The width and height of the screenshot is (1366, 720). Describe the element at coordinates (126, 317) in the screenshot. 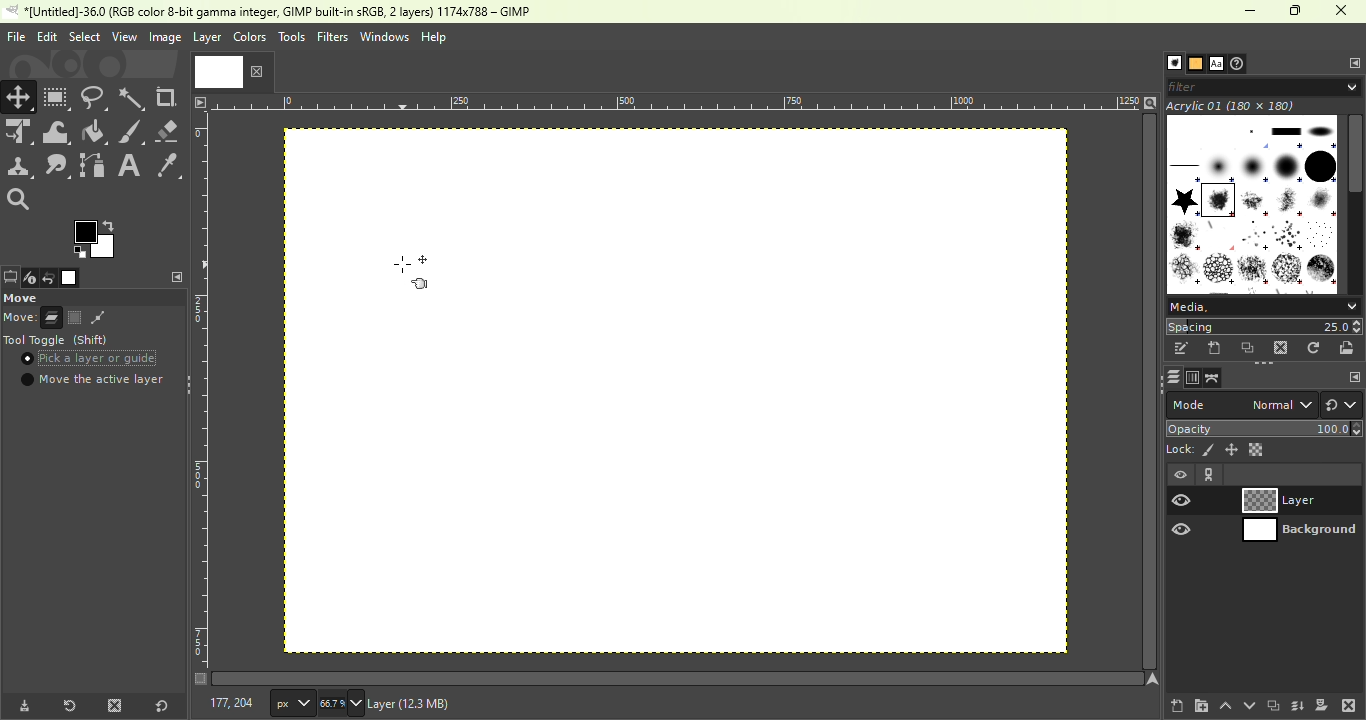

I see `Intersect with the current selection` at that location.